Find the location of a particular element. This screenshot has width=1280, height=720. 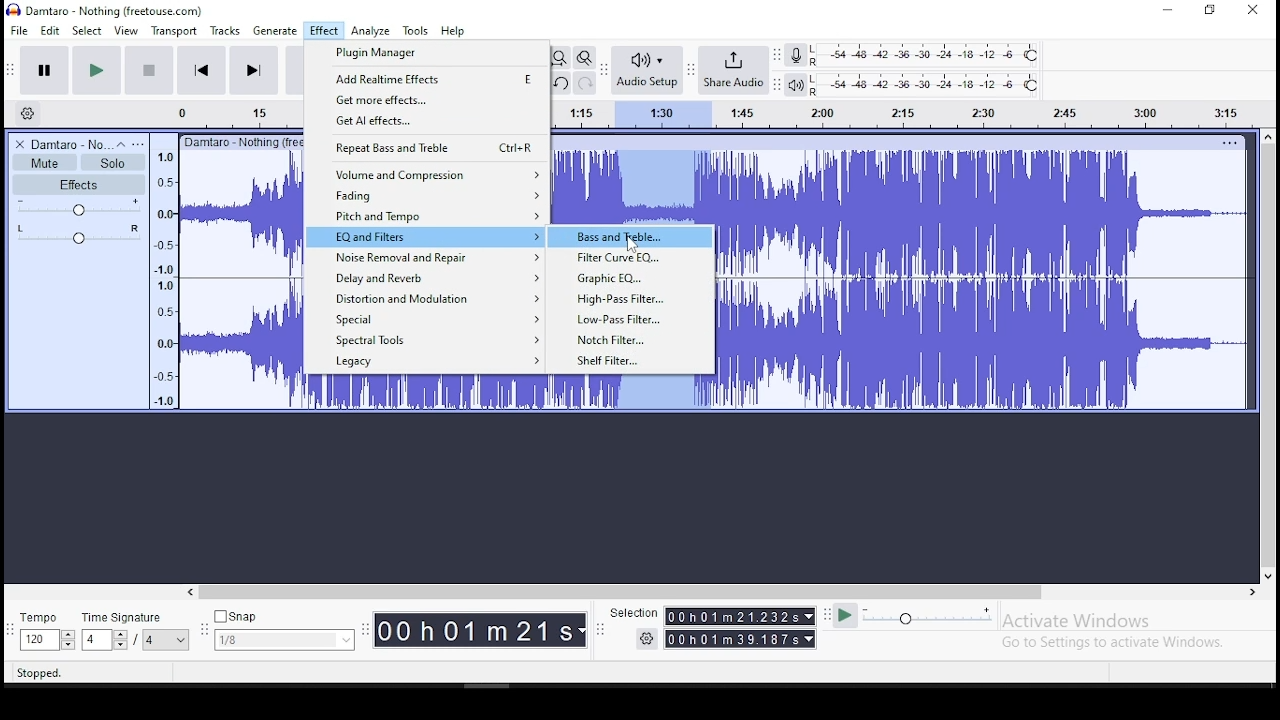

drop down is located at coordinates (344, 640).